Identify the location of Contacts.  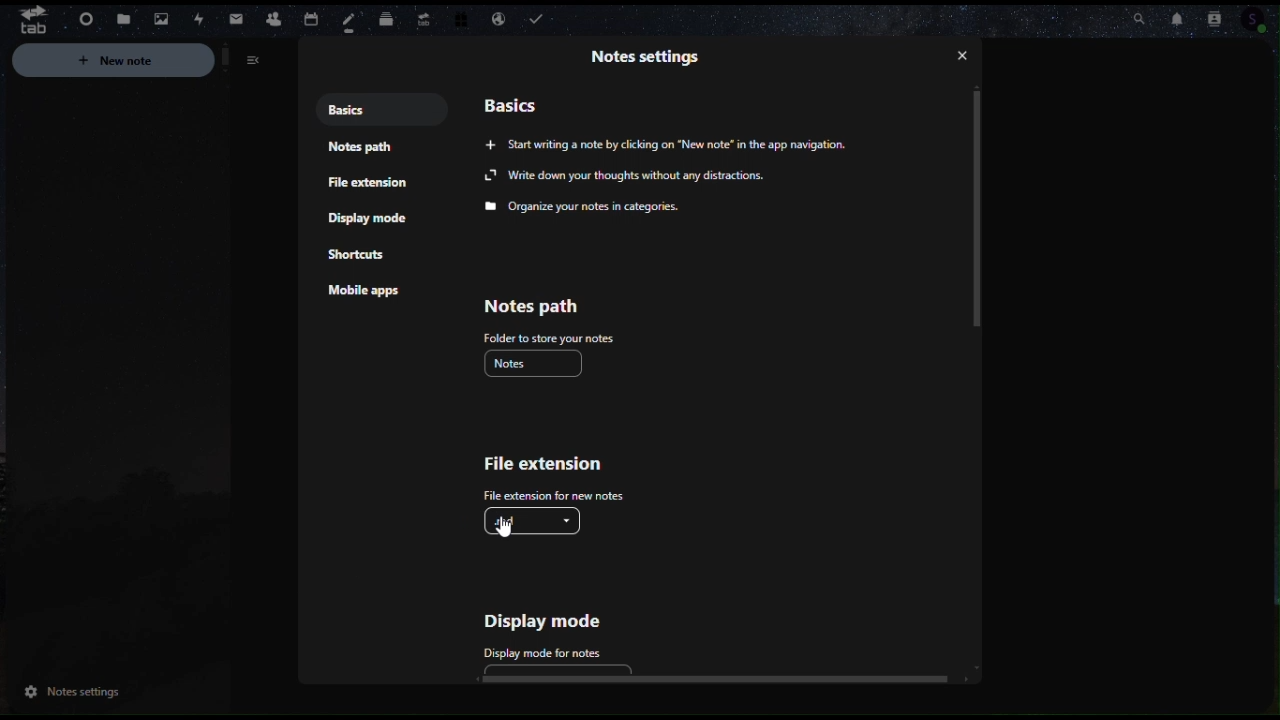
(273, 17).